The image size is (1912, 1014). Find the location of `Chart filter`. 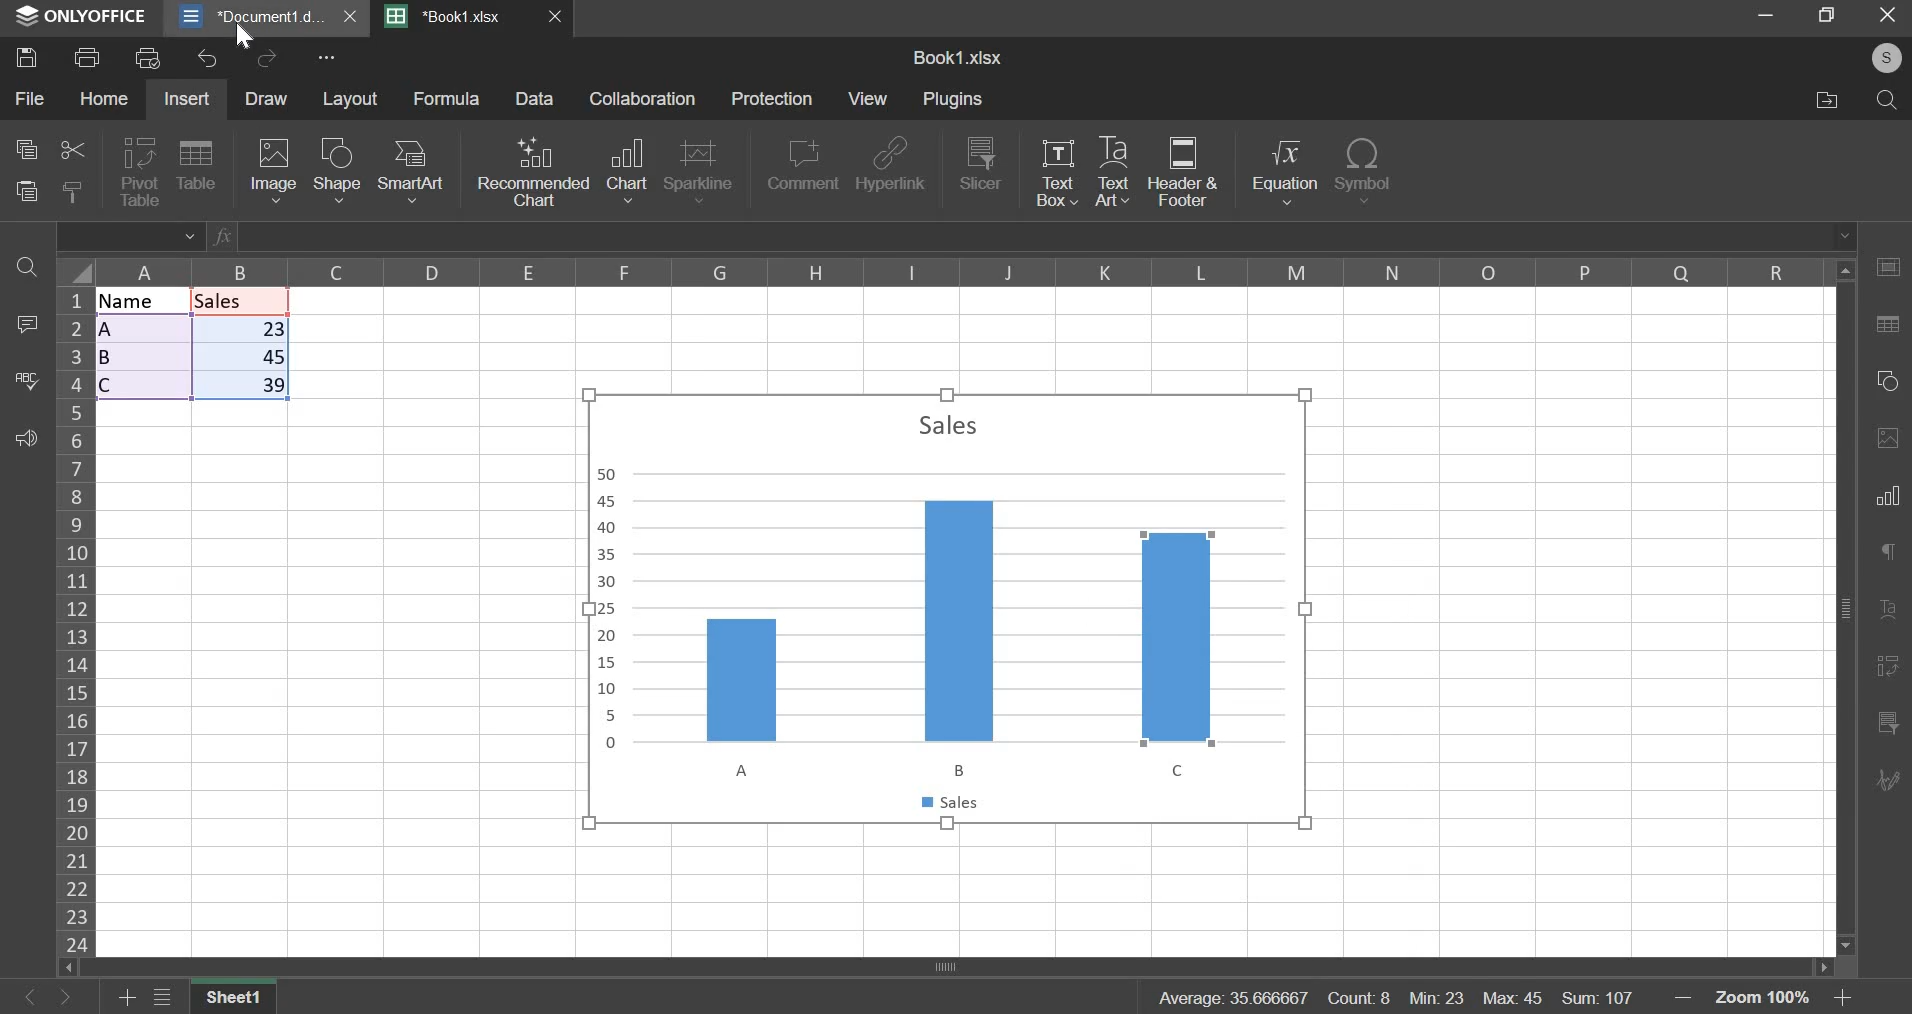

Chart filter is located at coordinates (1887, 723).